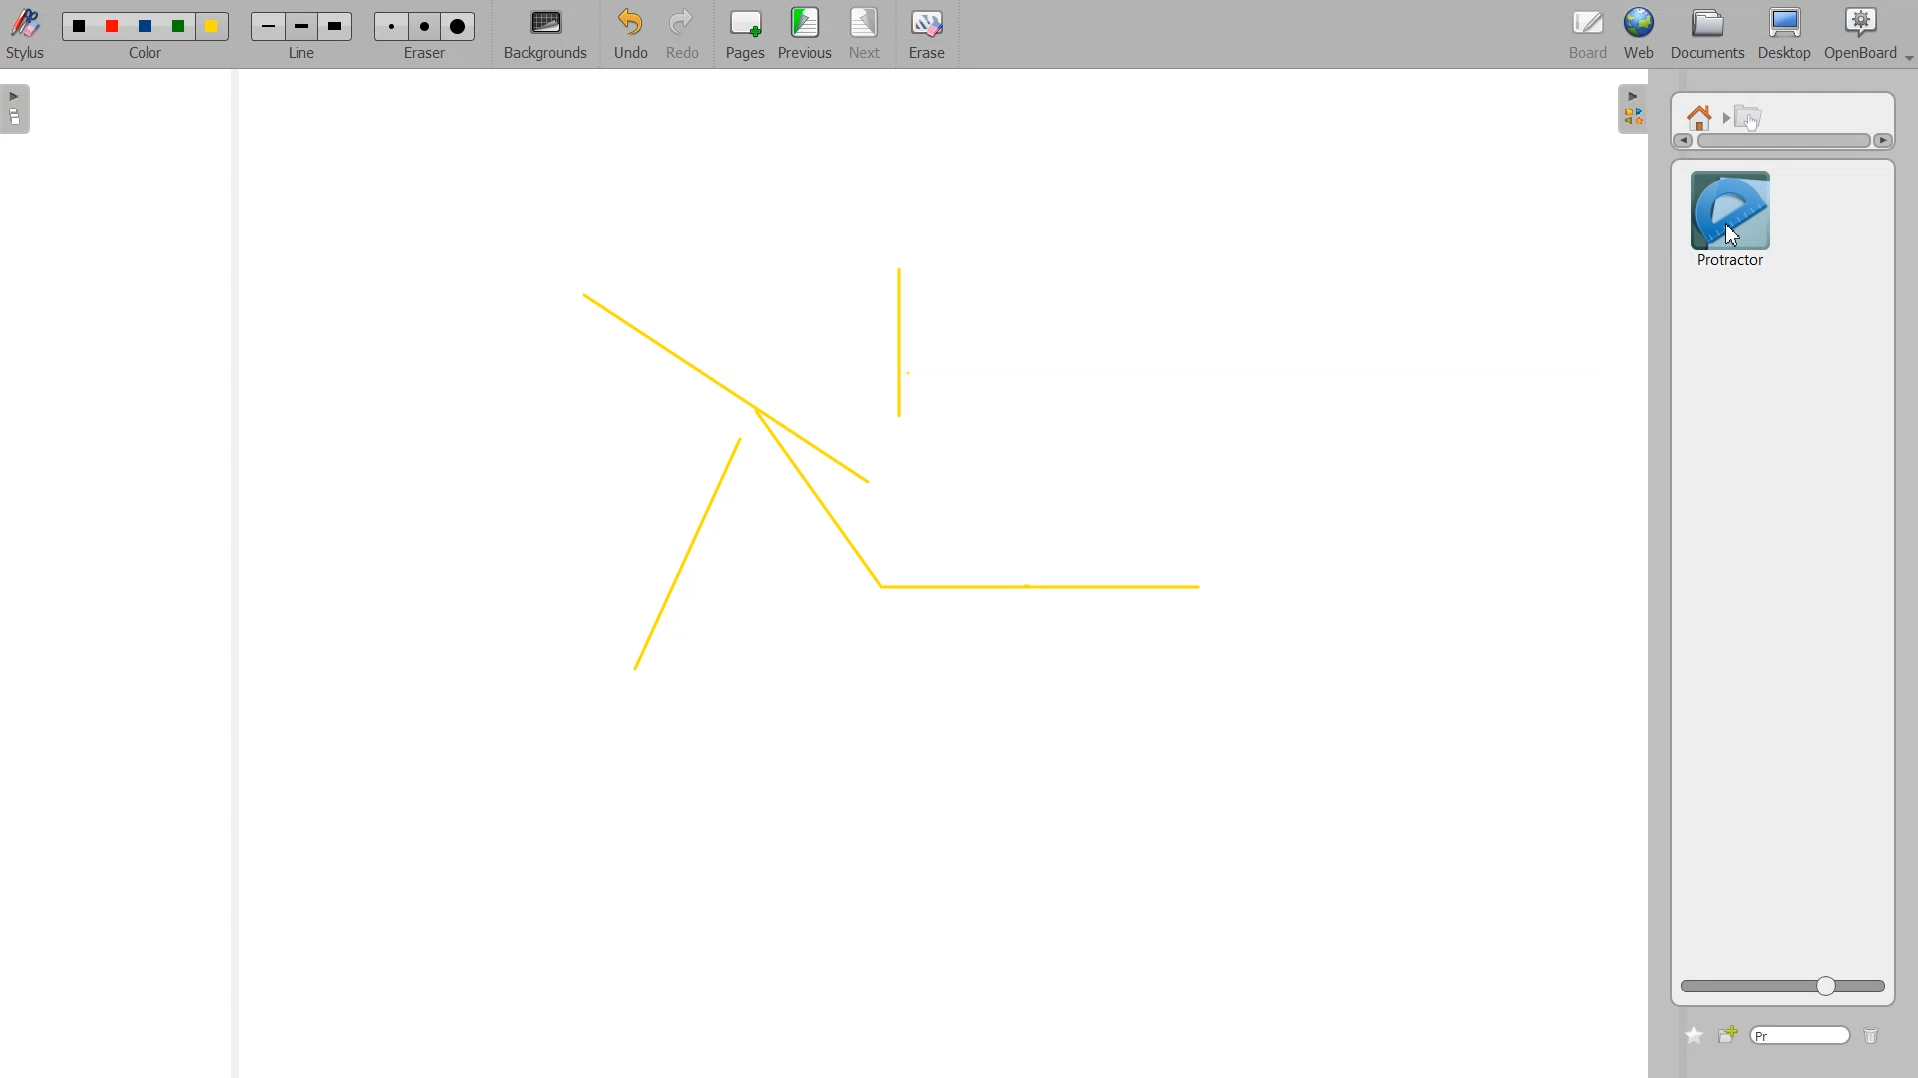 Image resolution: width=1918 pixels, height=1078 pixels. Describe the element at coordinates (627, 36) in the screenshot. I see `Undo` at that location.